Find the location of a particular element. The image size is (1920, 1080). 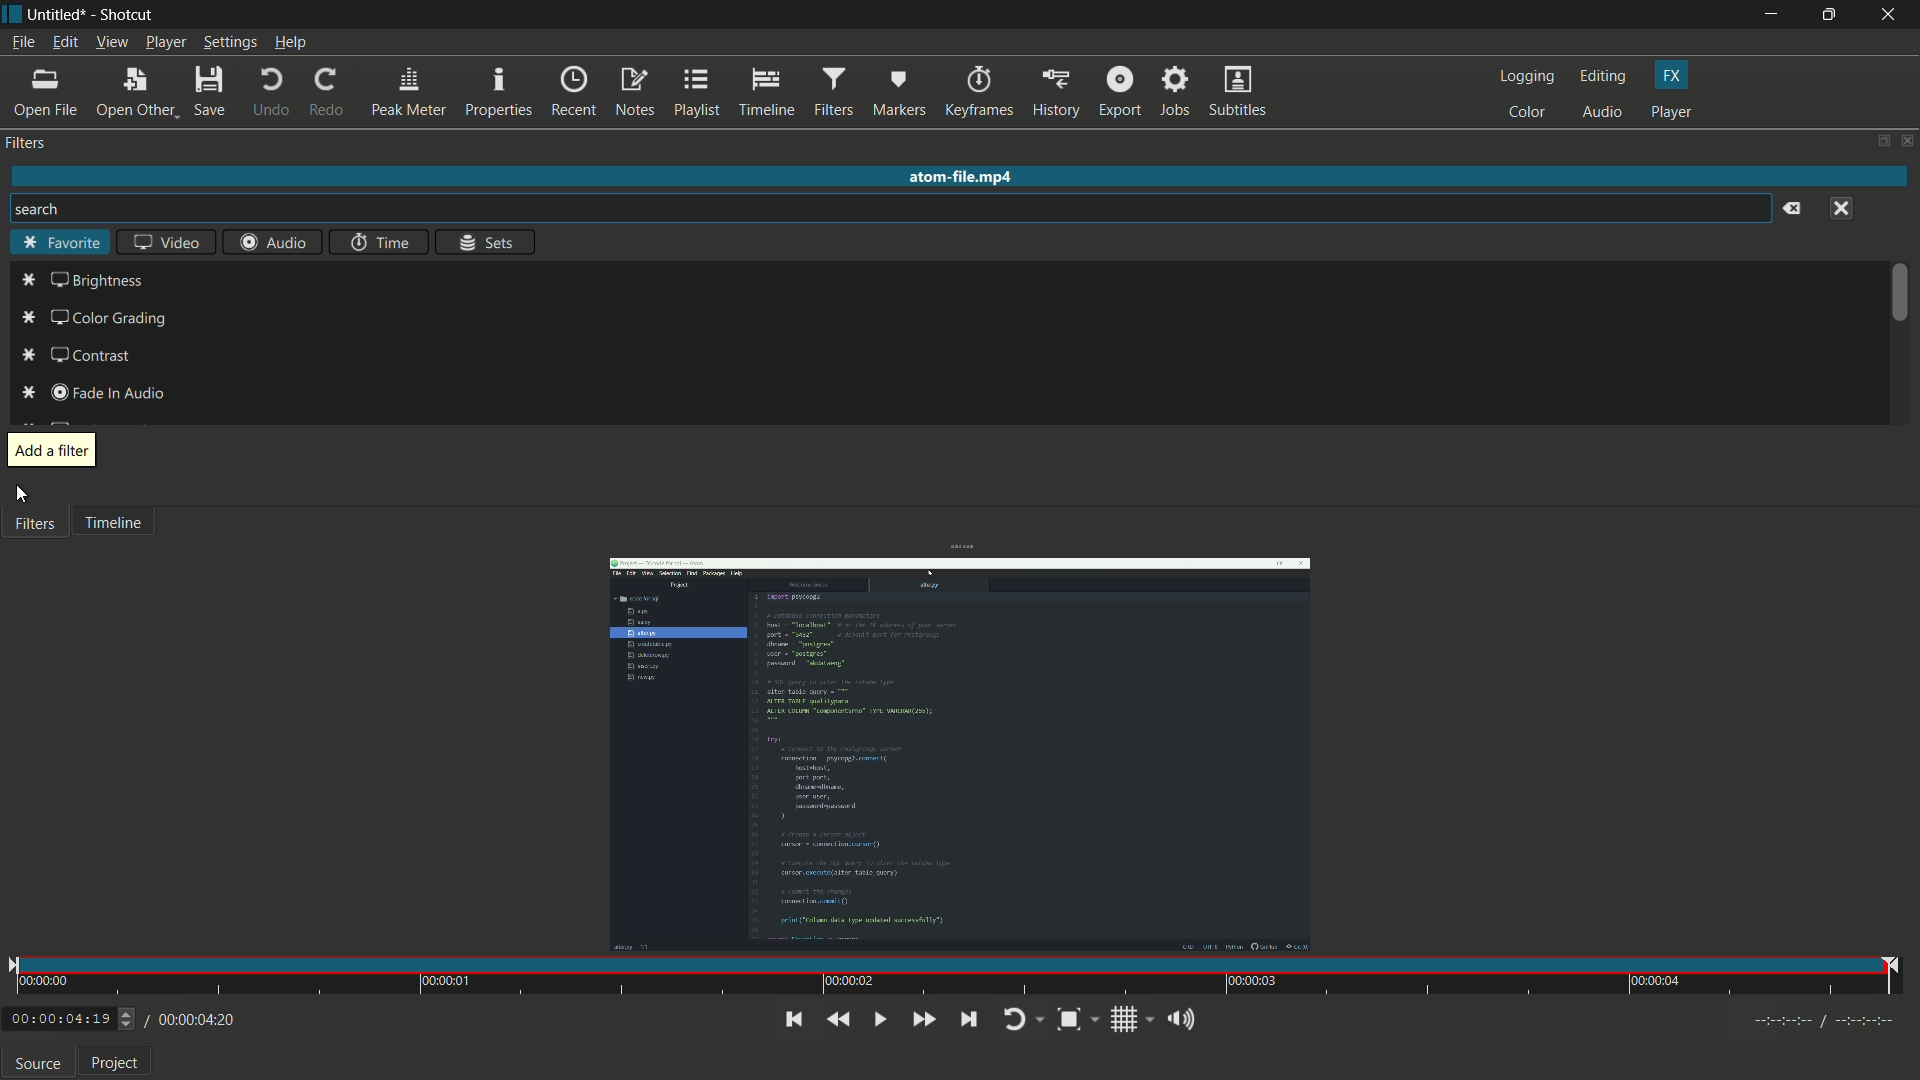

timeline is located at coordinates (764, 93).